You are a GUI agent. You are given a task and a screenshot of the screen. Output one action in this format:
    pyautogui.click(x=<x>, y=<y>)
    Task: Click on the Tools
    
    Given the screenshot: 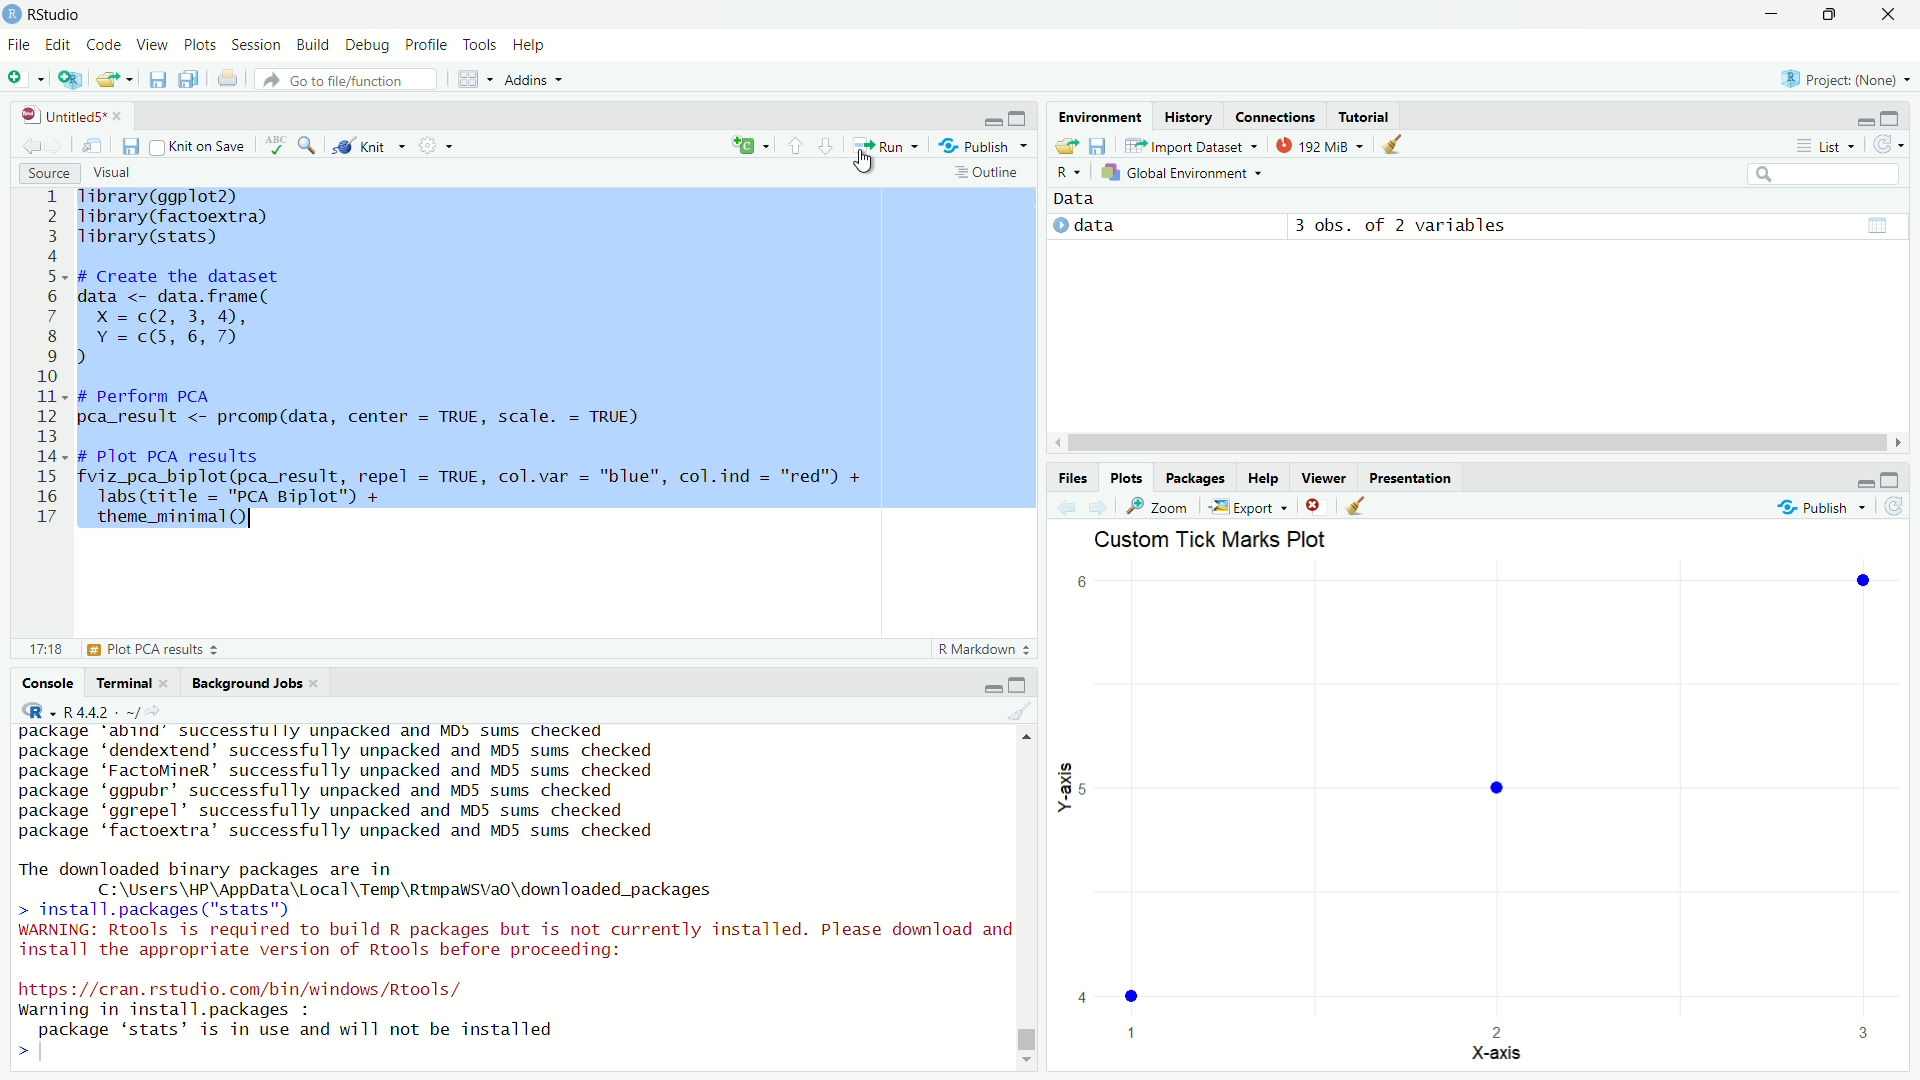 What is the action you would take?
    pyautogui.click(x=481, y=46)
    